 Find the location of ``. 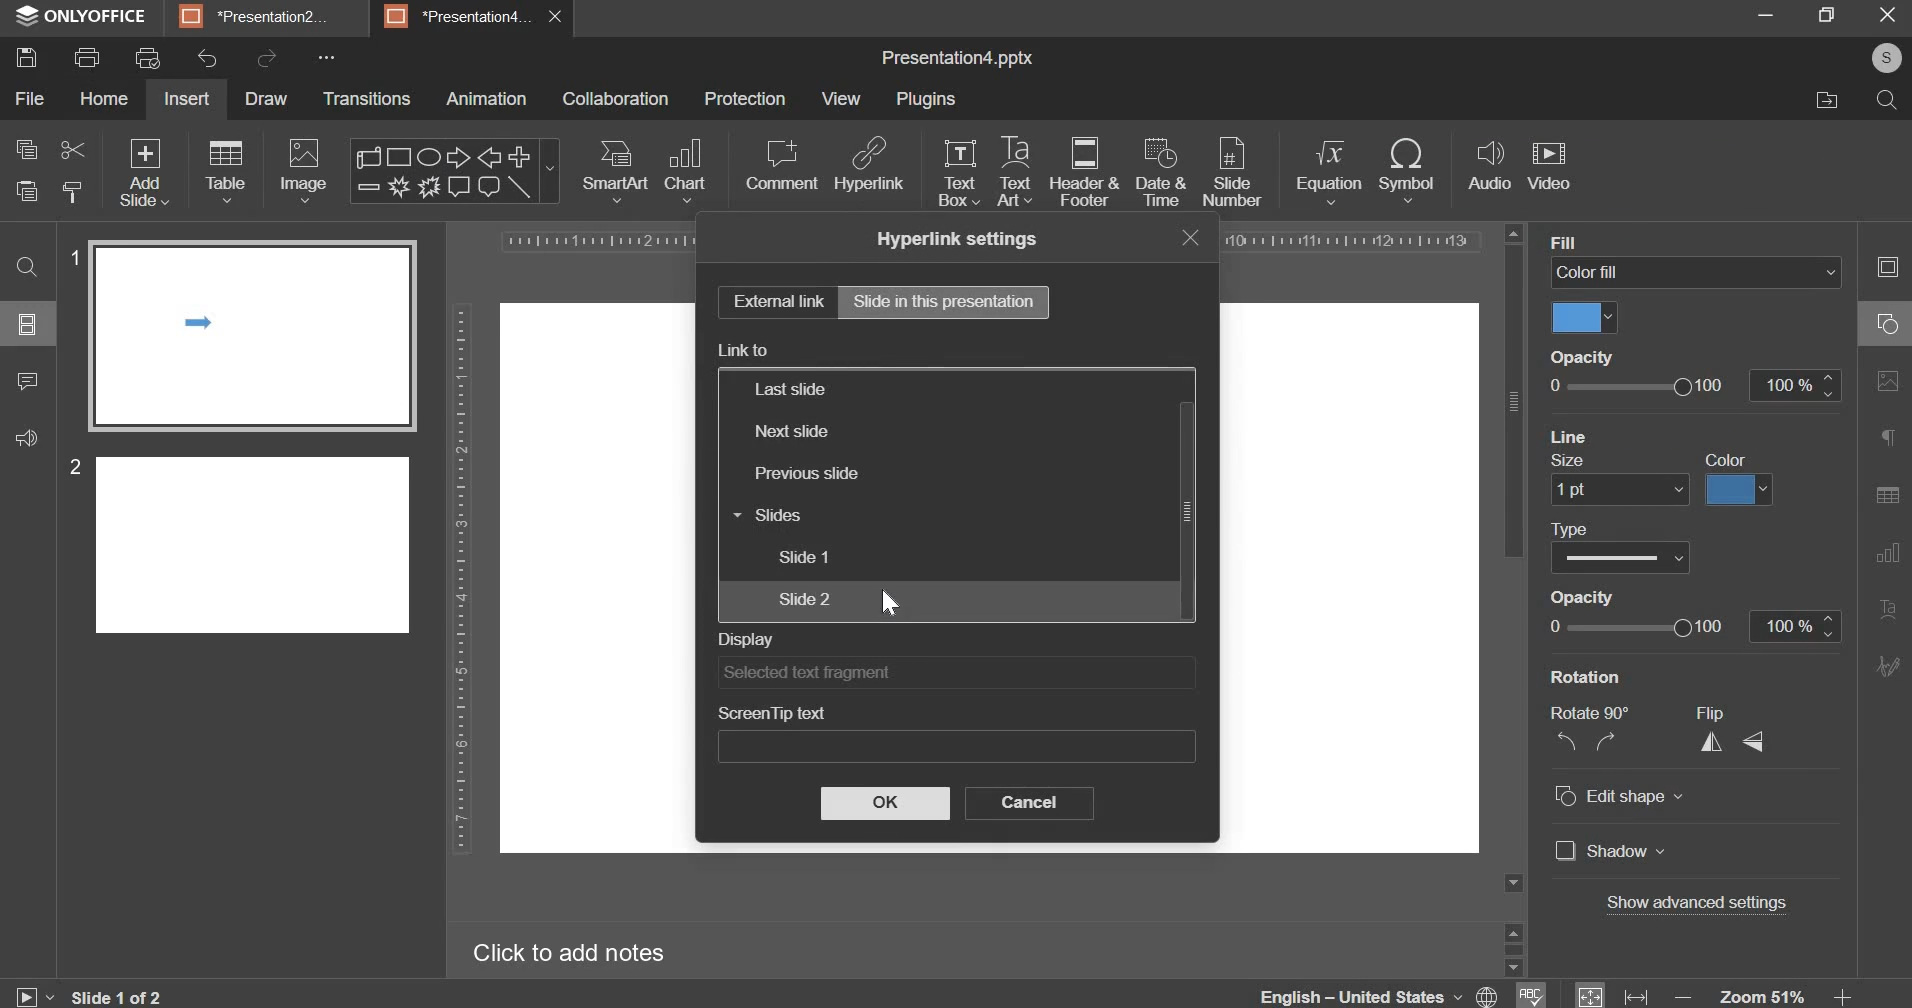

 is located at coordinates (1709, 905).